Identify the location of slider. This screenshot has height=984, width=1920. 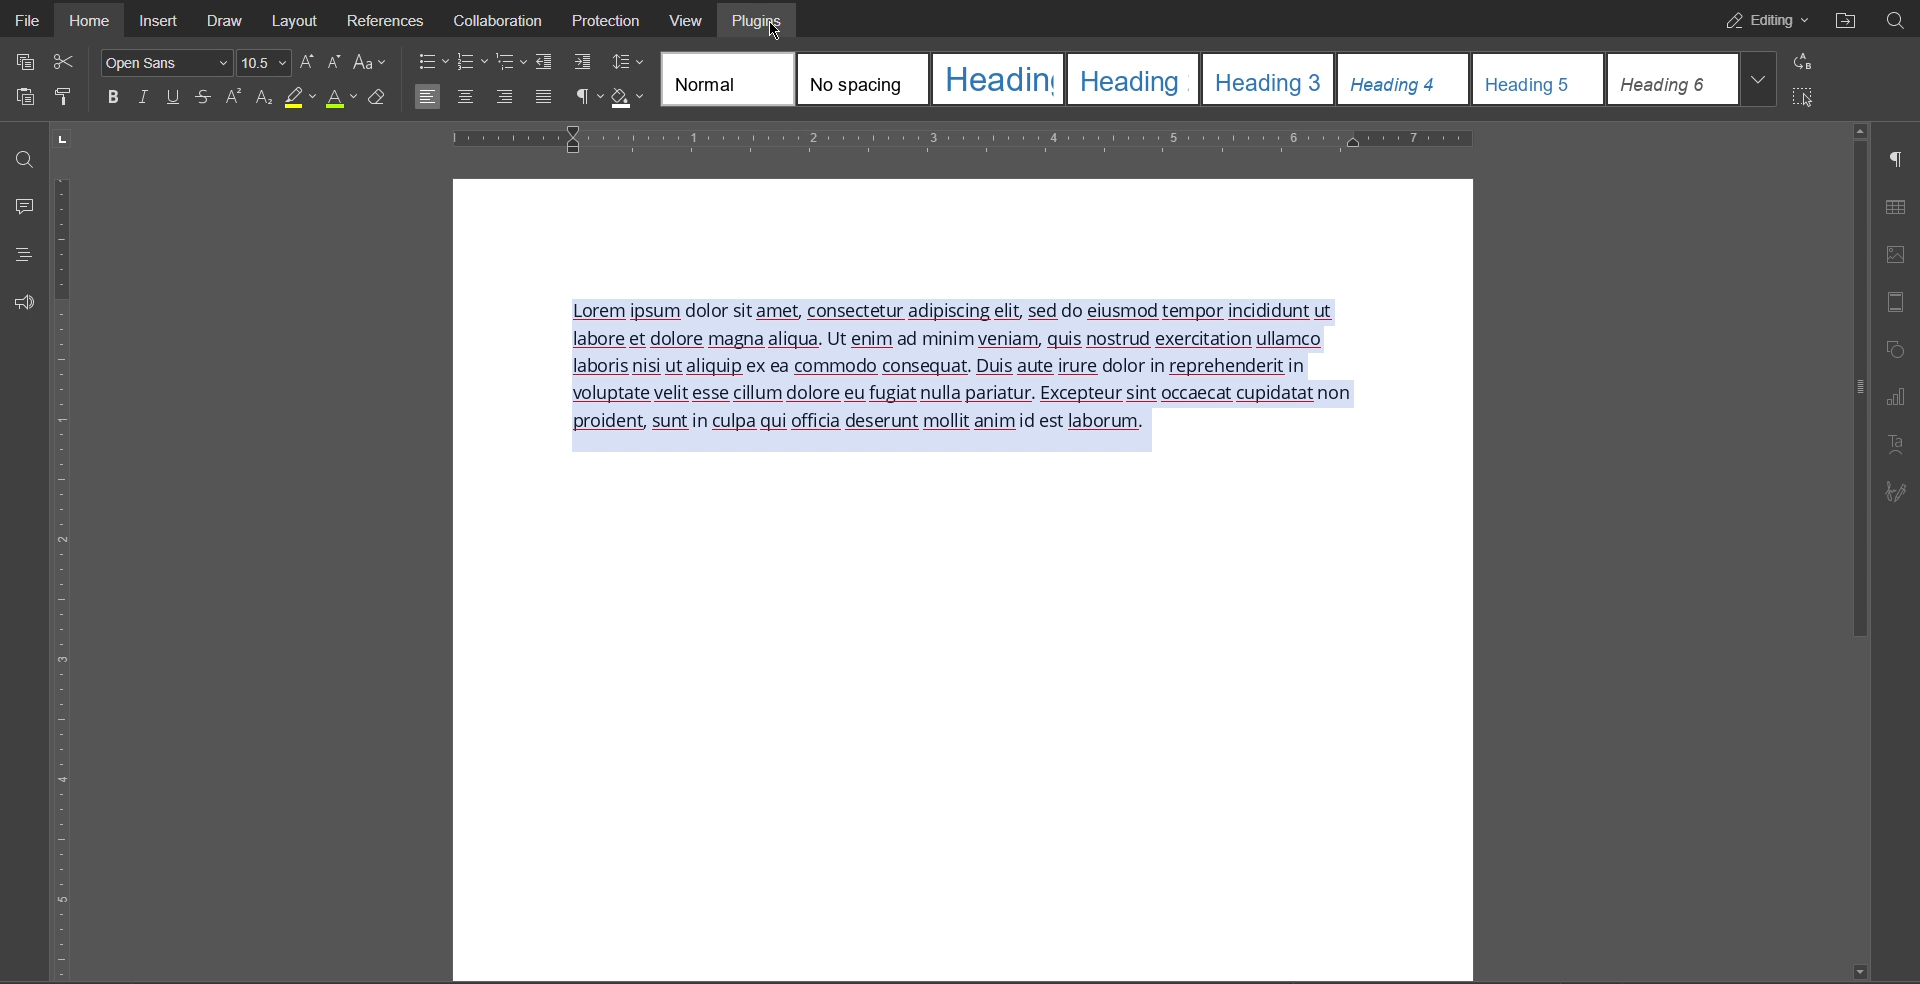
(1851, 391).